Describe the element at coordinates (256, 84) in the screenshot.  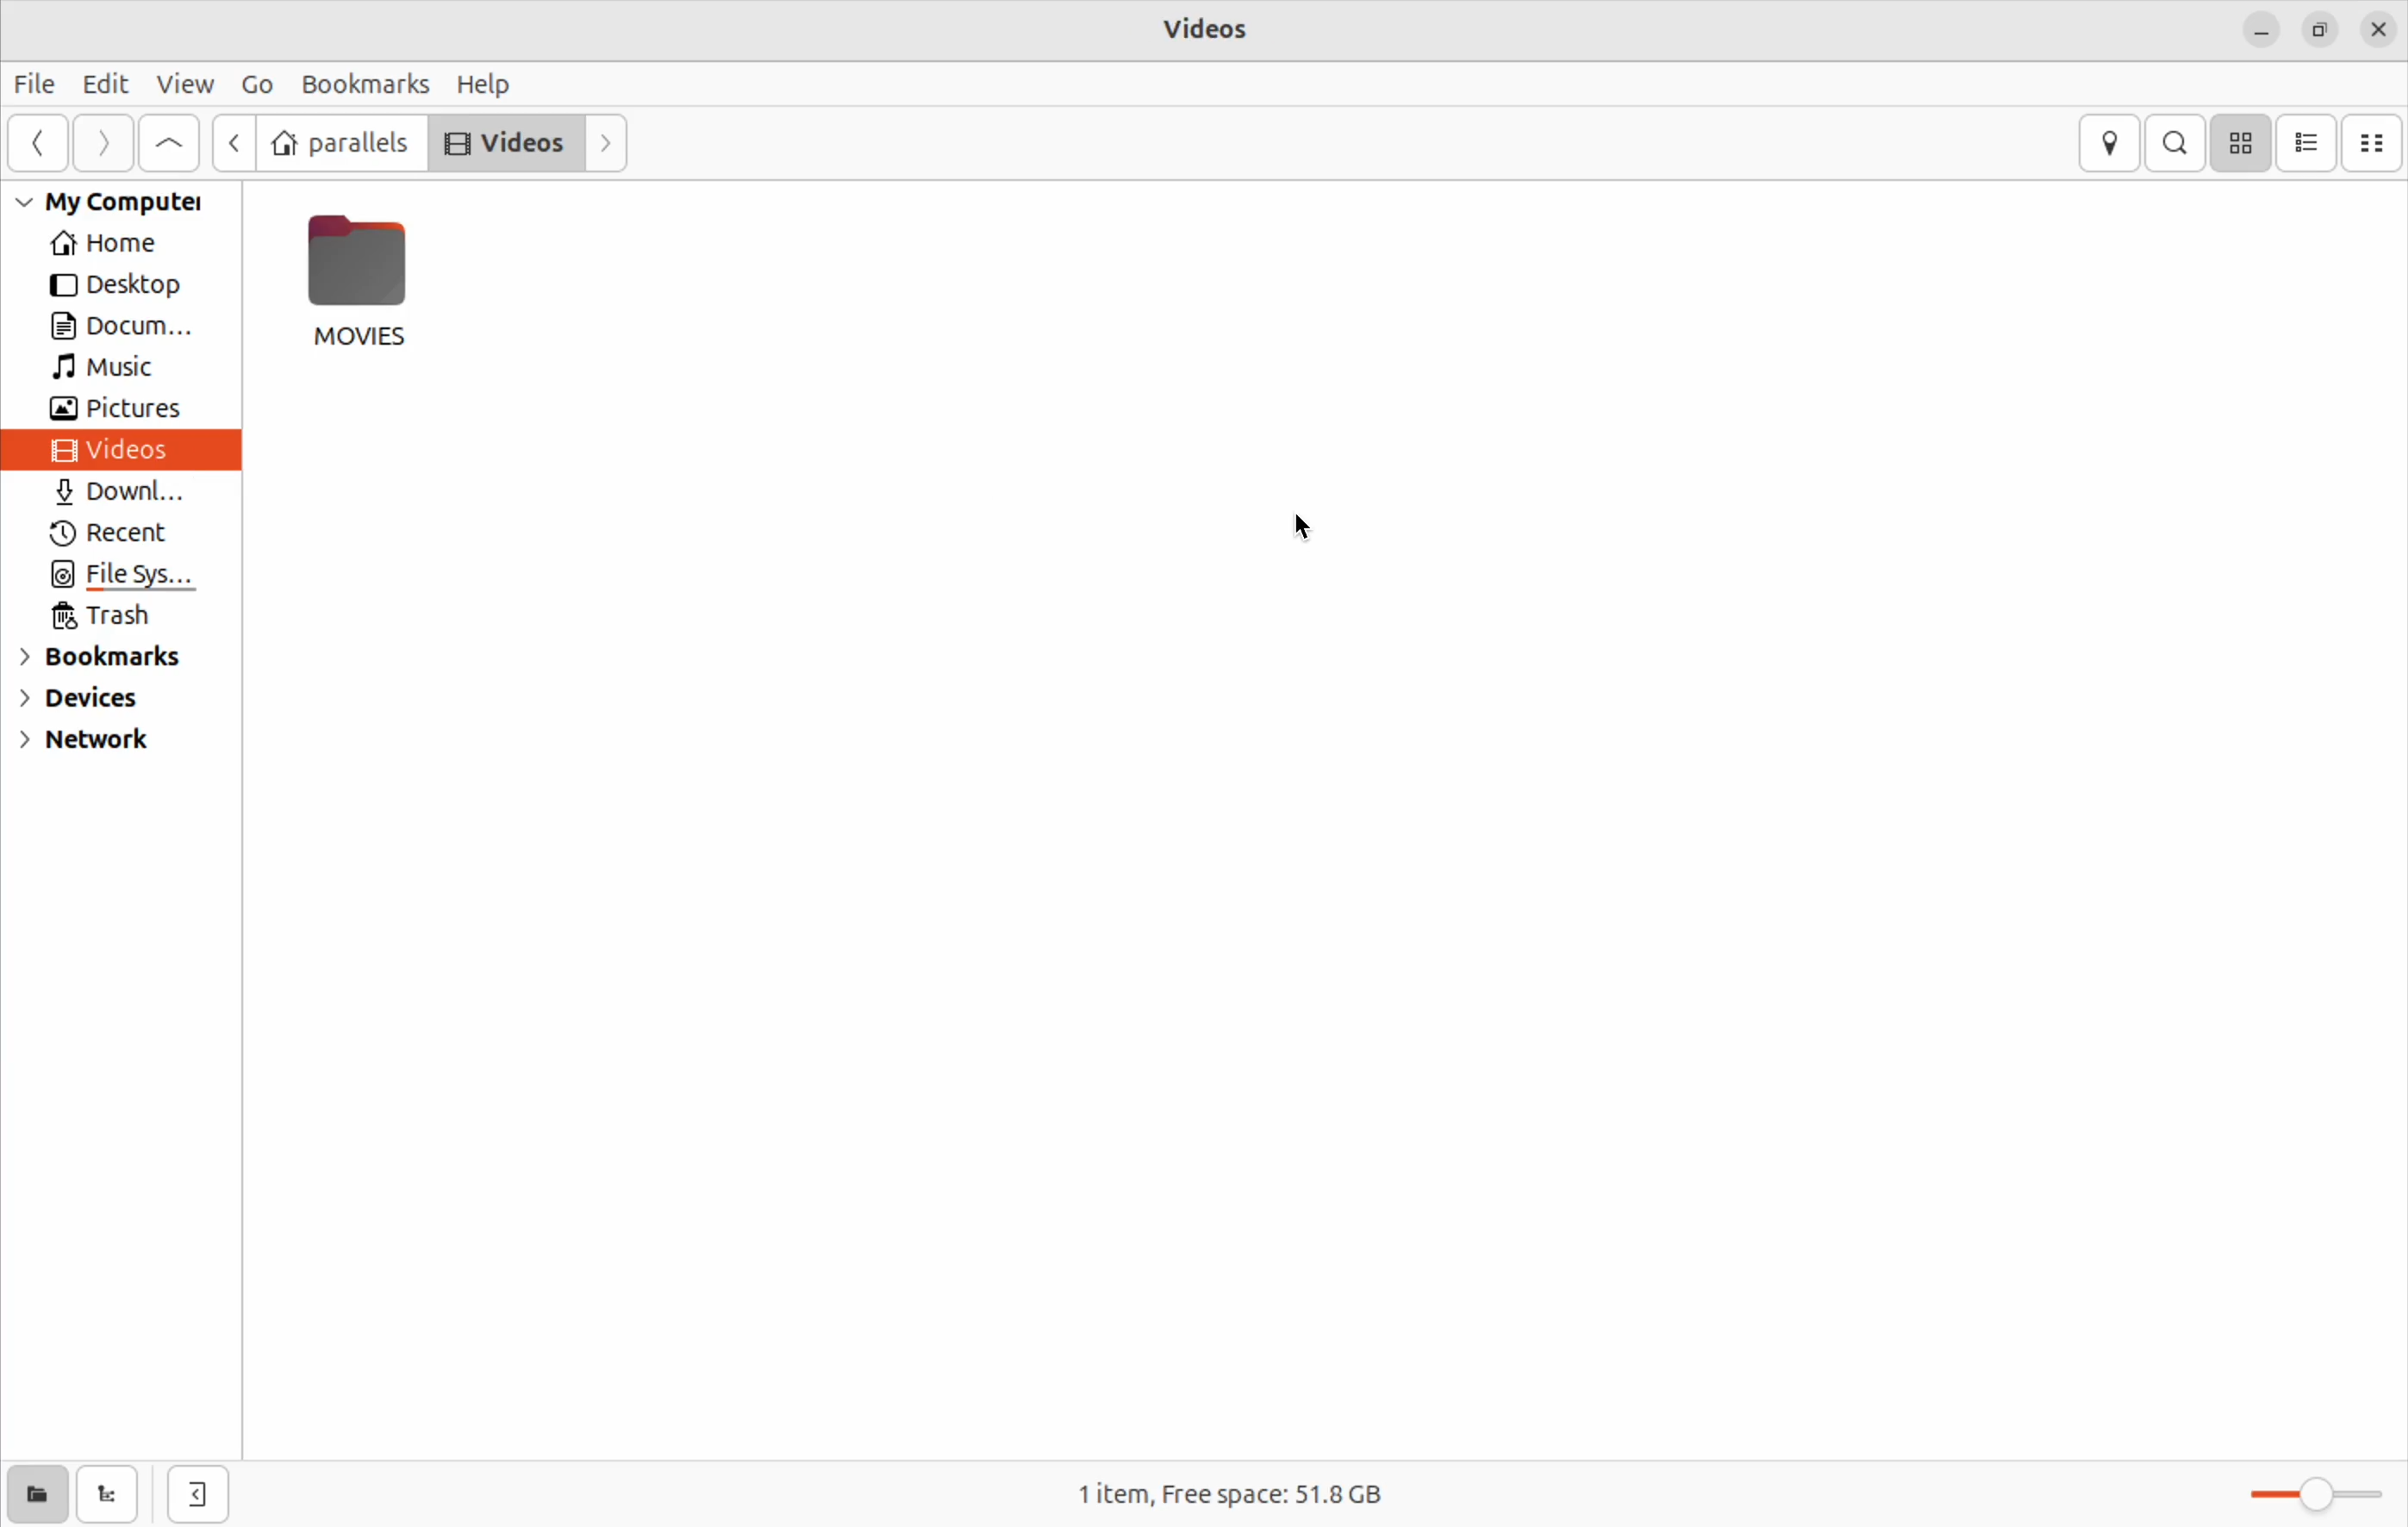
I see `Go` at that location.